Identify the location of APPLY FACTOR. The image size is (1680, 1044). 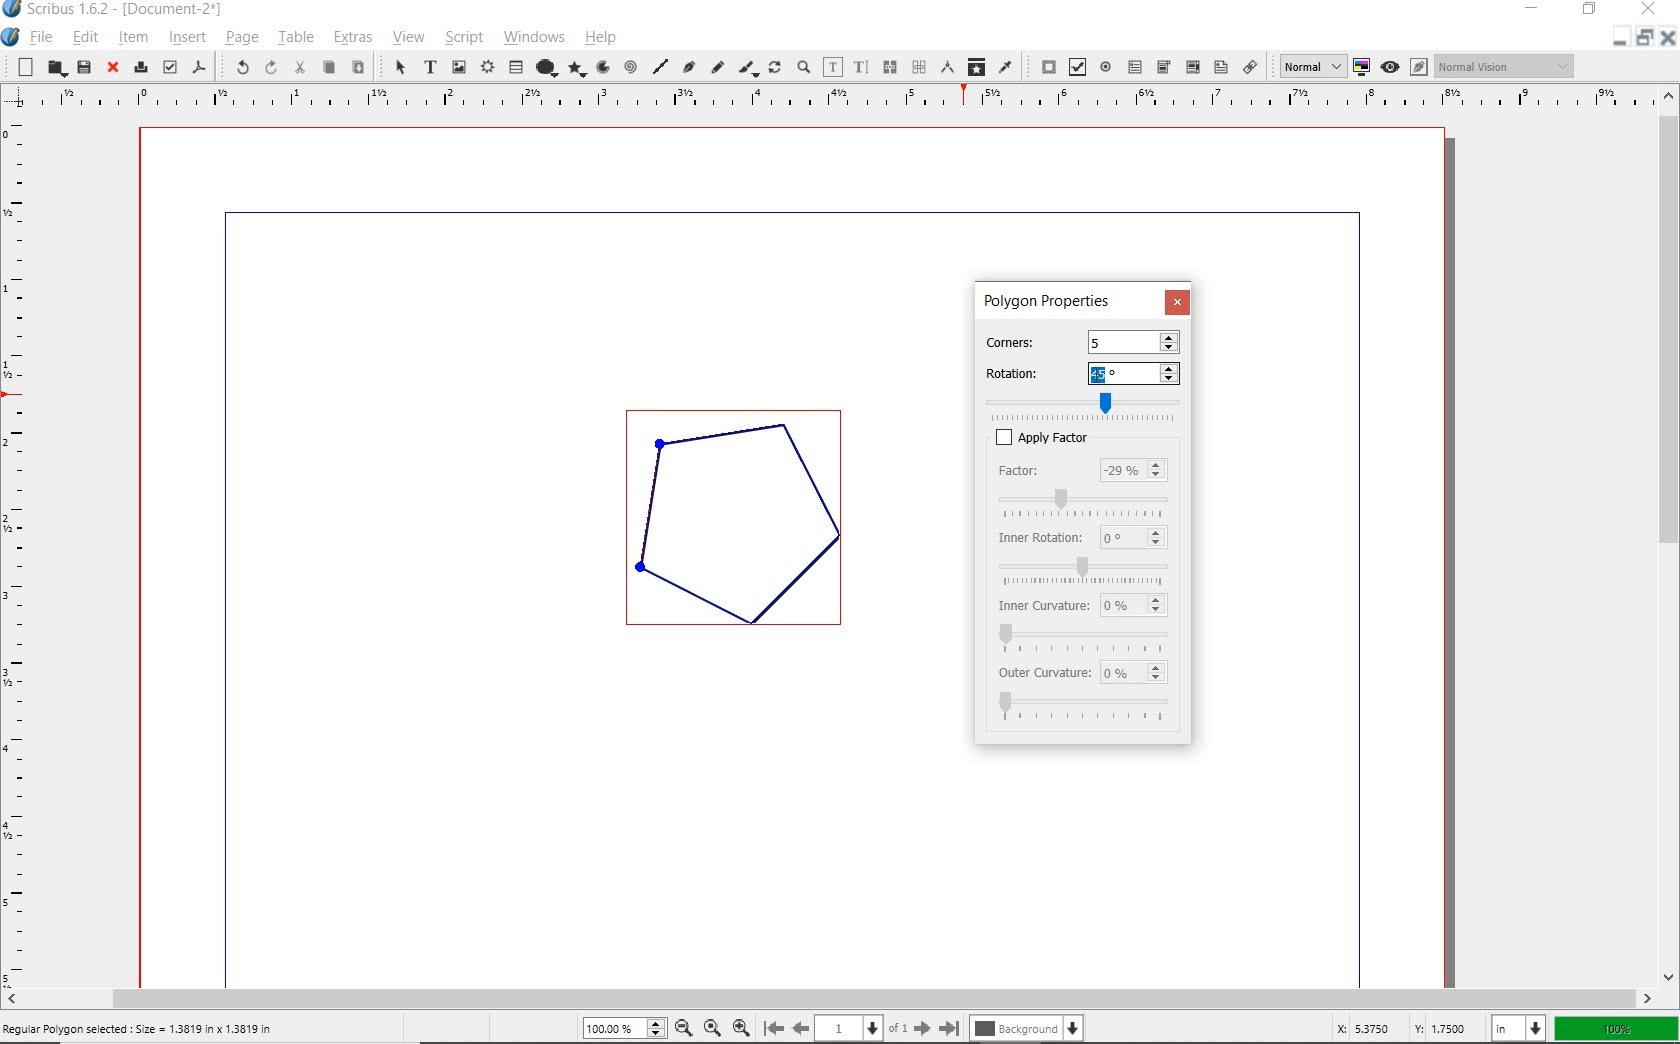
(1110, 437).